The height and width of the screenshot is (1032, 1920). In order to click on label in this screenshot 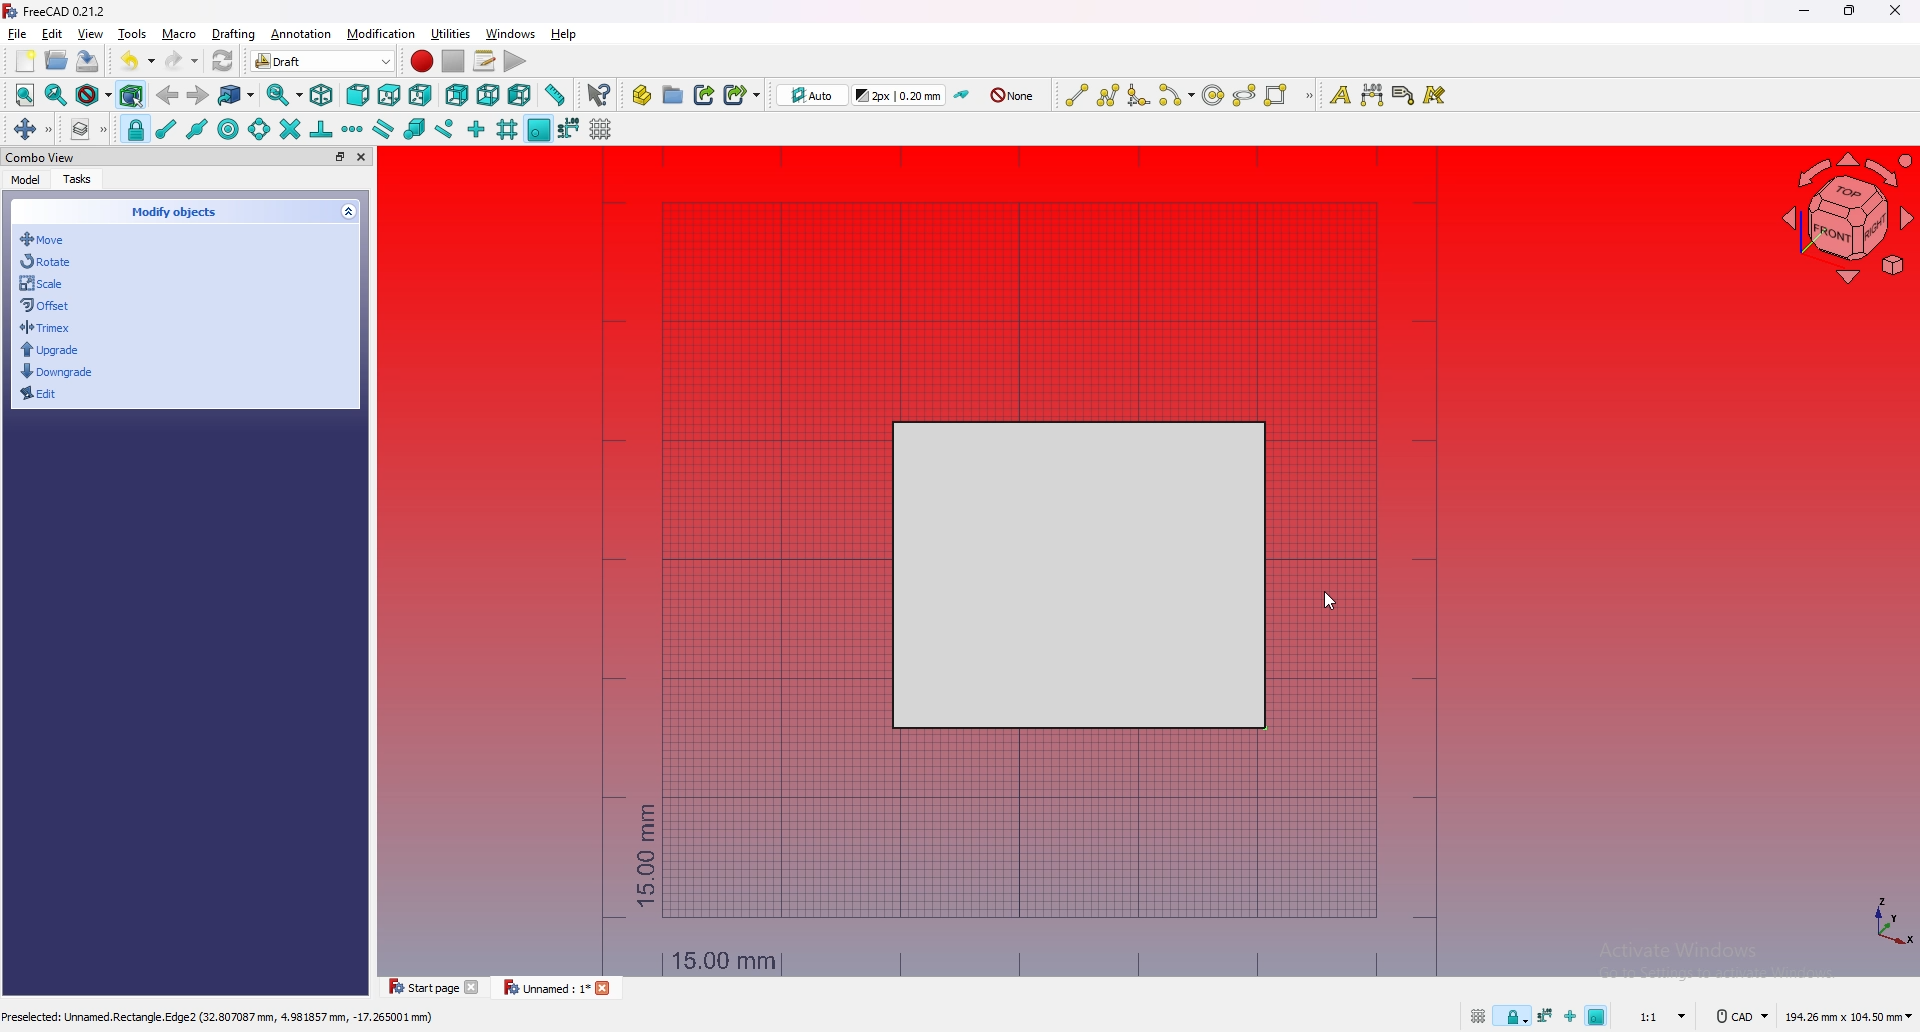, I will do `click(1404, 95)`.